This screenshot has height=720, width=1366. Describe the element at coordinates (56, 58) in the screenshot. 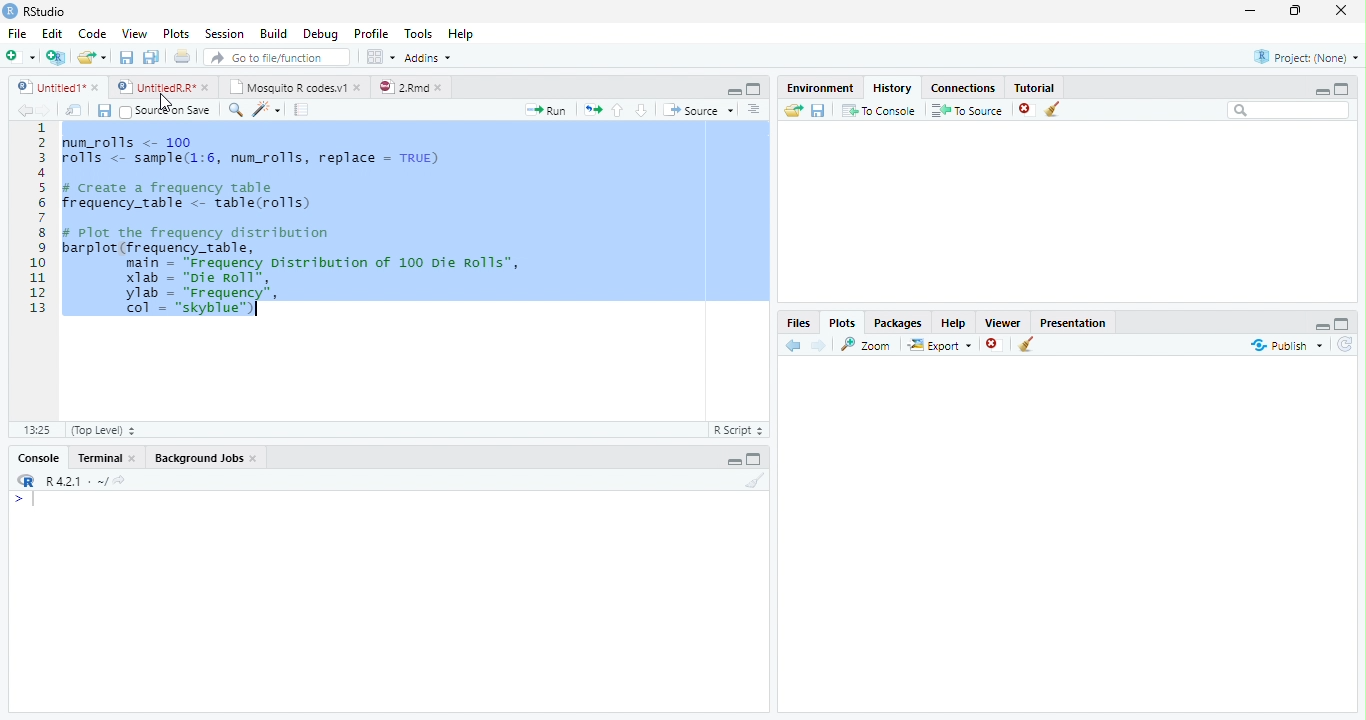

I see `Create Project` at that location.